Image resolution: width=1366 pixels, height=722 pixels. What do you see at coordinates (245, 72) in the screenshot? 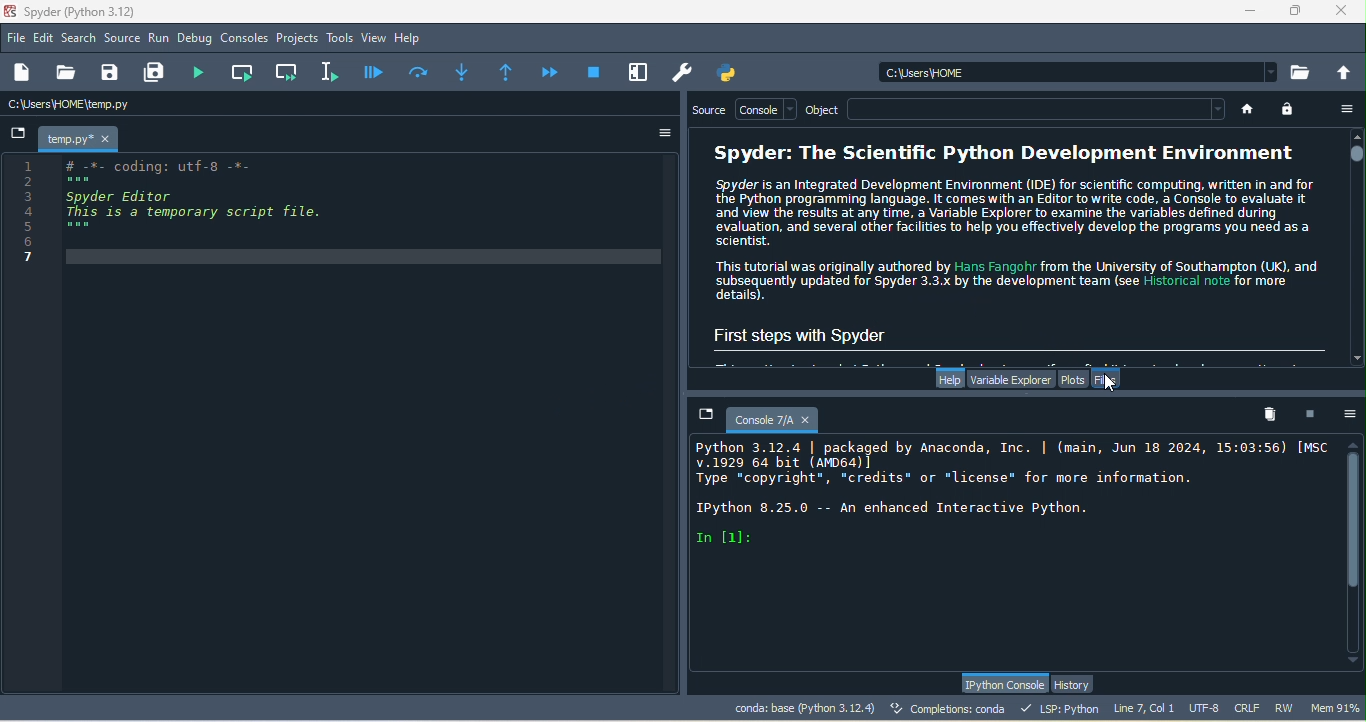
I see `run current cell` at bounding box center [245, 72].